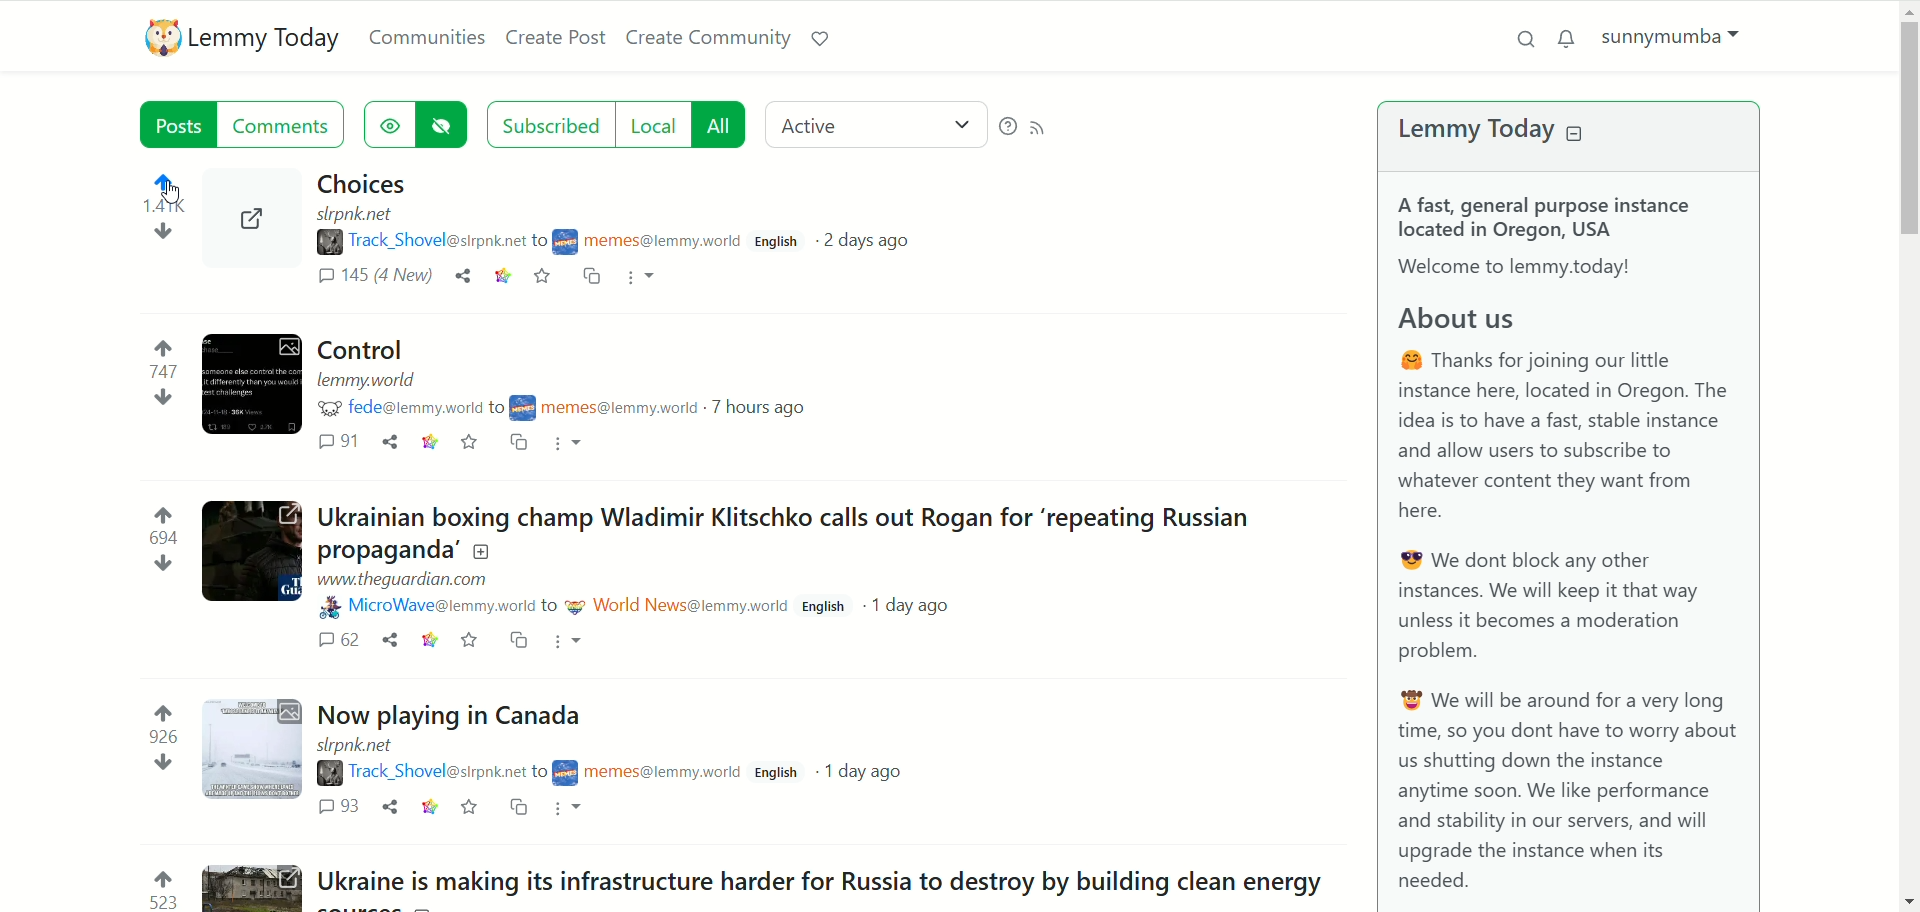 This screenshot has height=912, width=1920. What do you see at coordinates (158, 234) in the screenshot?
I see `down vote` at bounding box center [158, 234].